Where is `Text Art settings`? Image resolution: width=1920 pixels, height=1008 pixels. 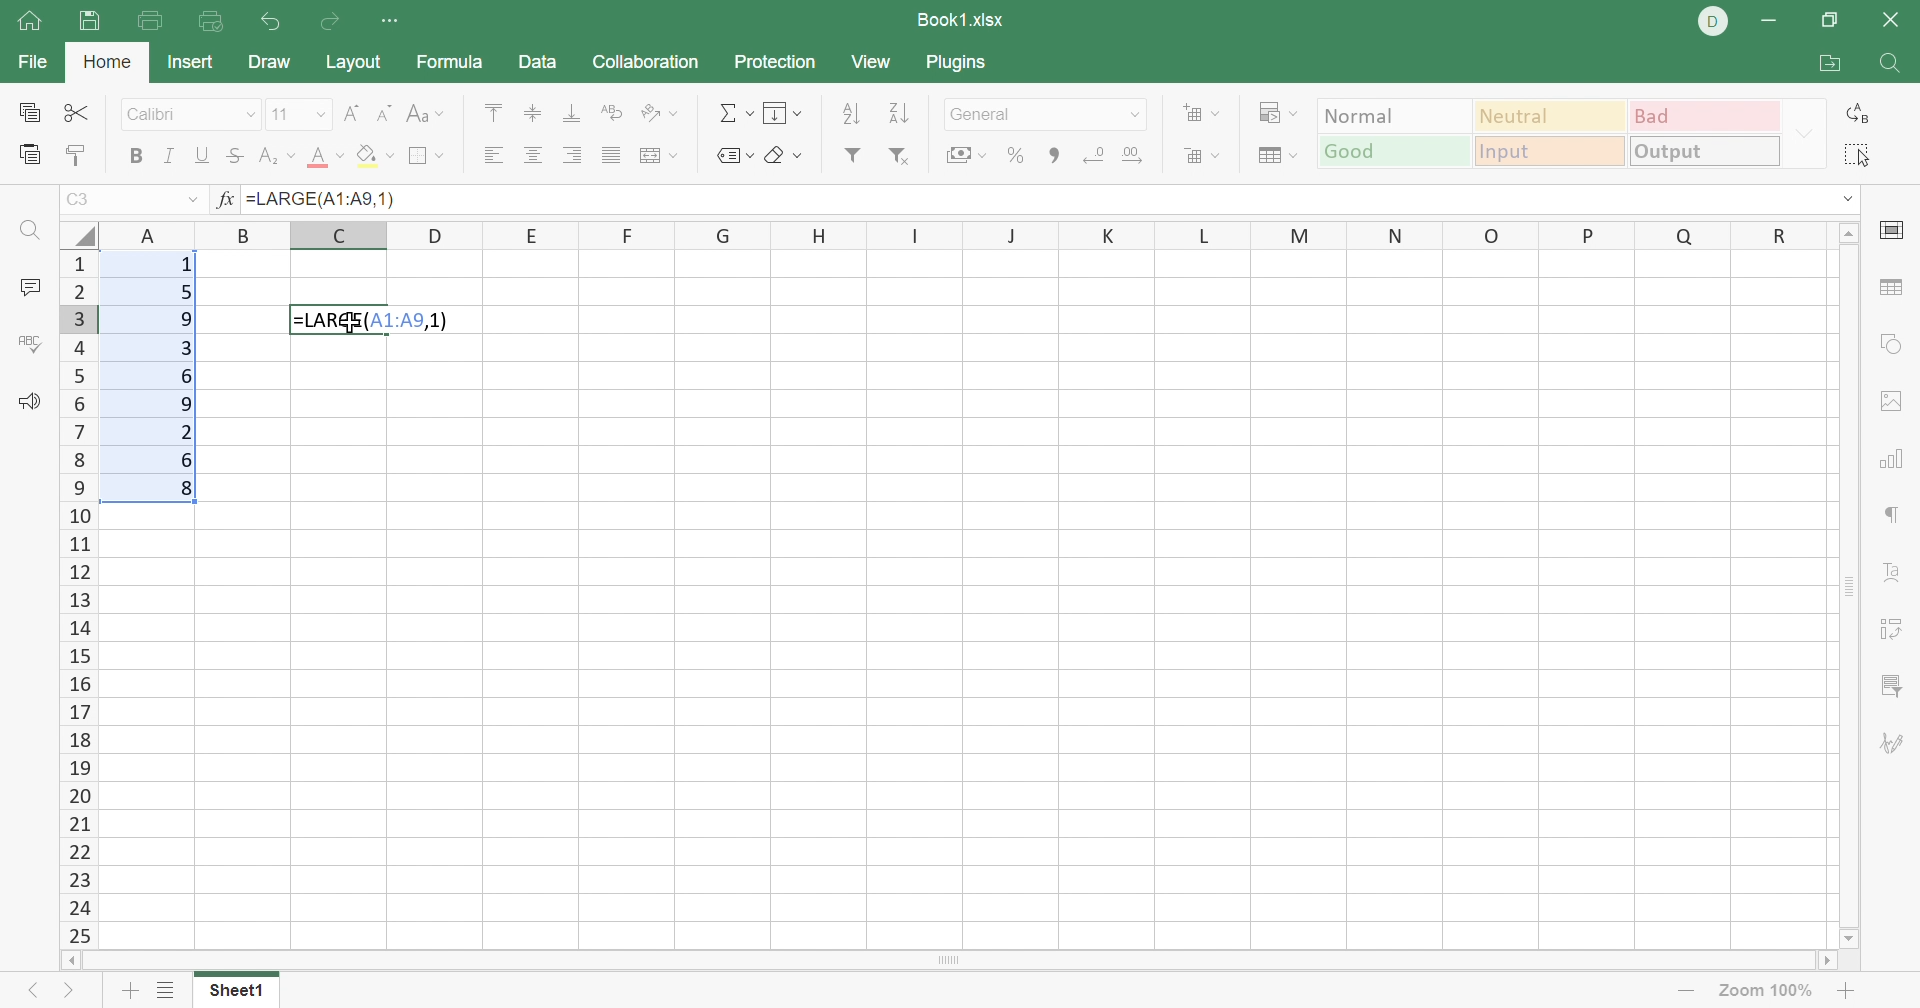
Text Art settings is located at coordinates (1894, 572).